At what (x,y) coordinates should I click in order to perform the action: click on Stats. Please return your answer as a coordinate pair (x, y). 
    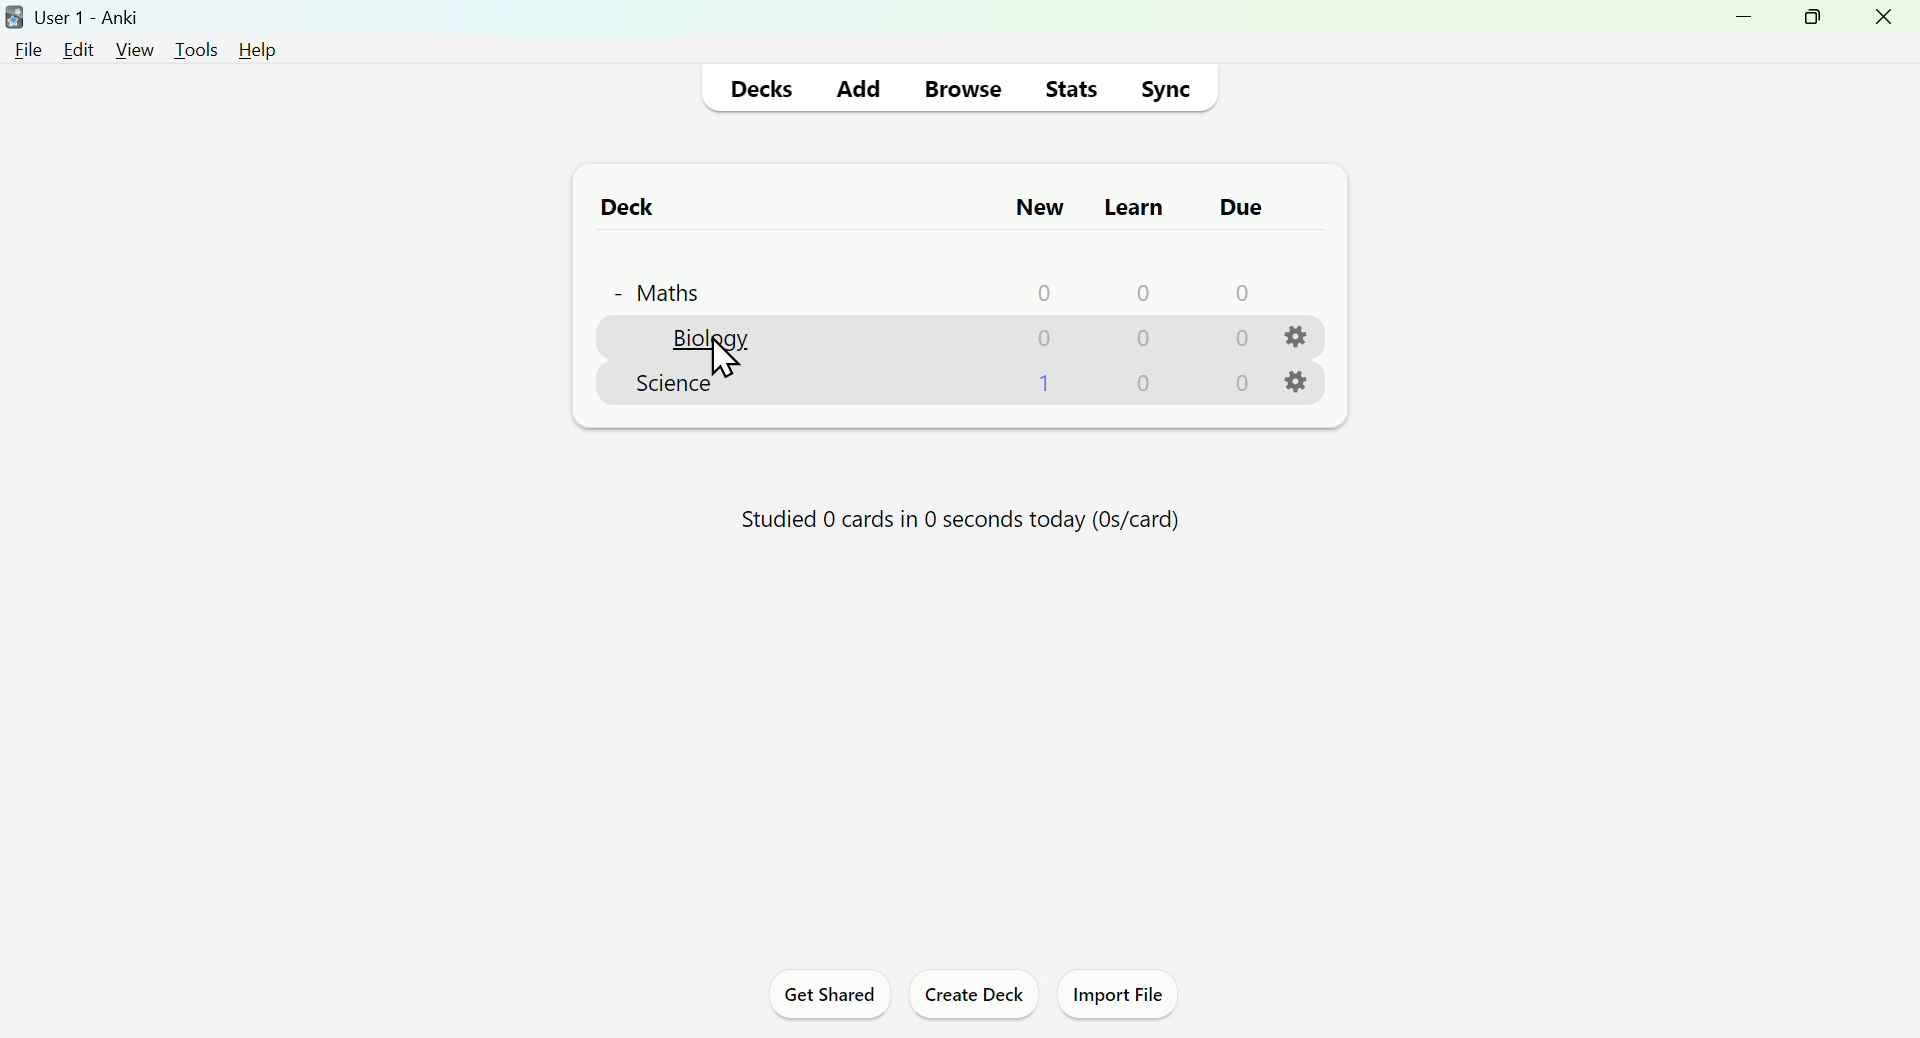
    Looking at the image, I should click on (1068, 87).